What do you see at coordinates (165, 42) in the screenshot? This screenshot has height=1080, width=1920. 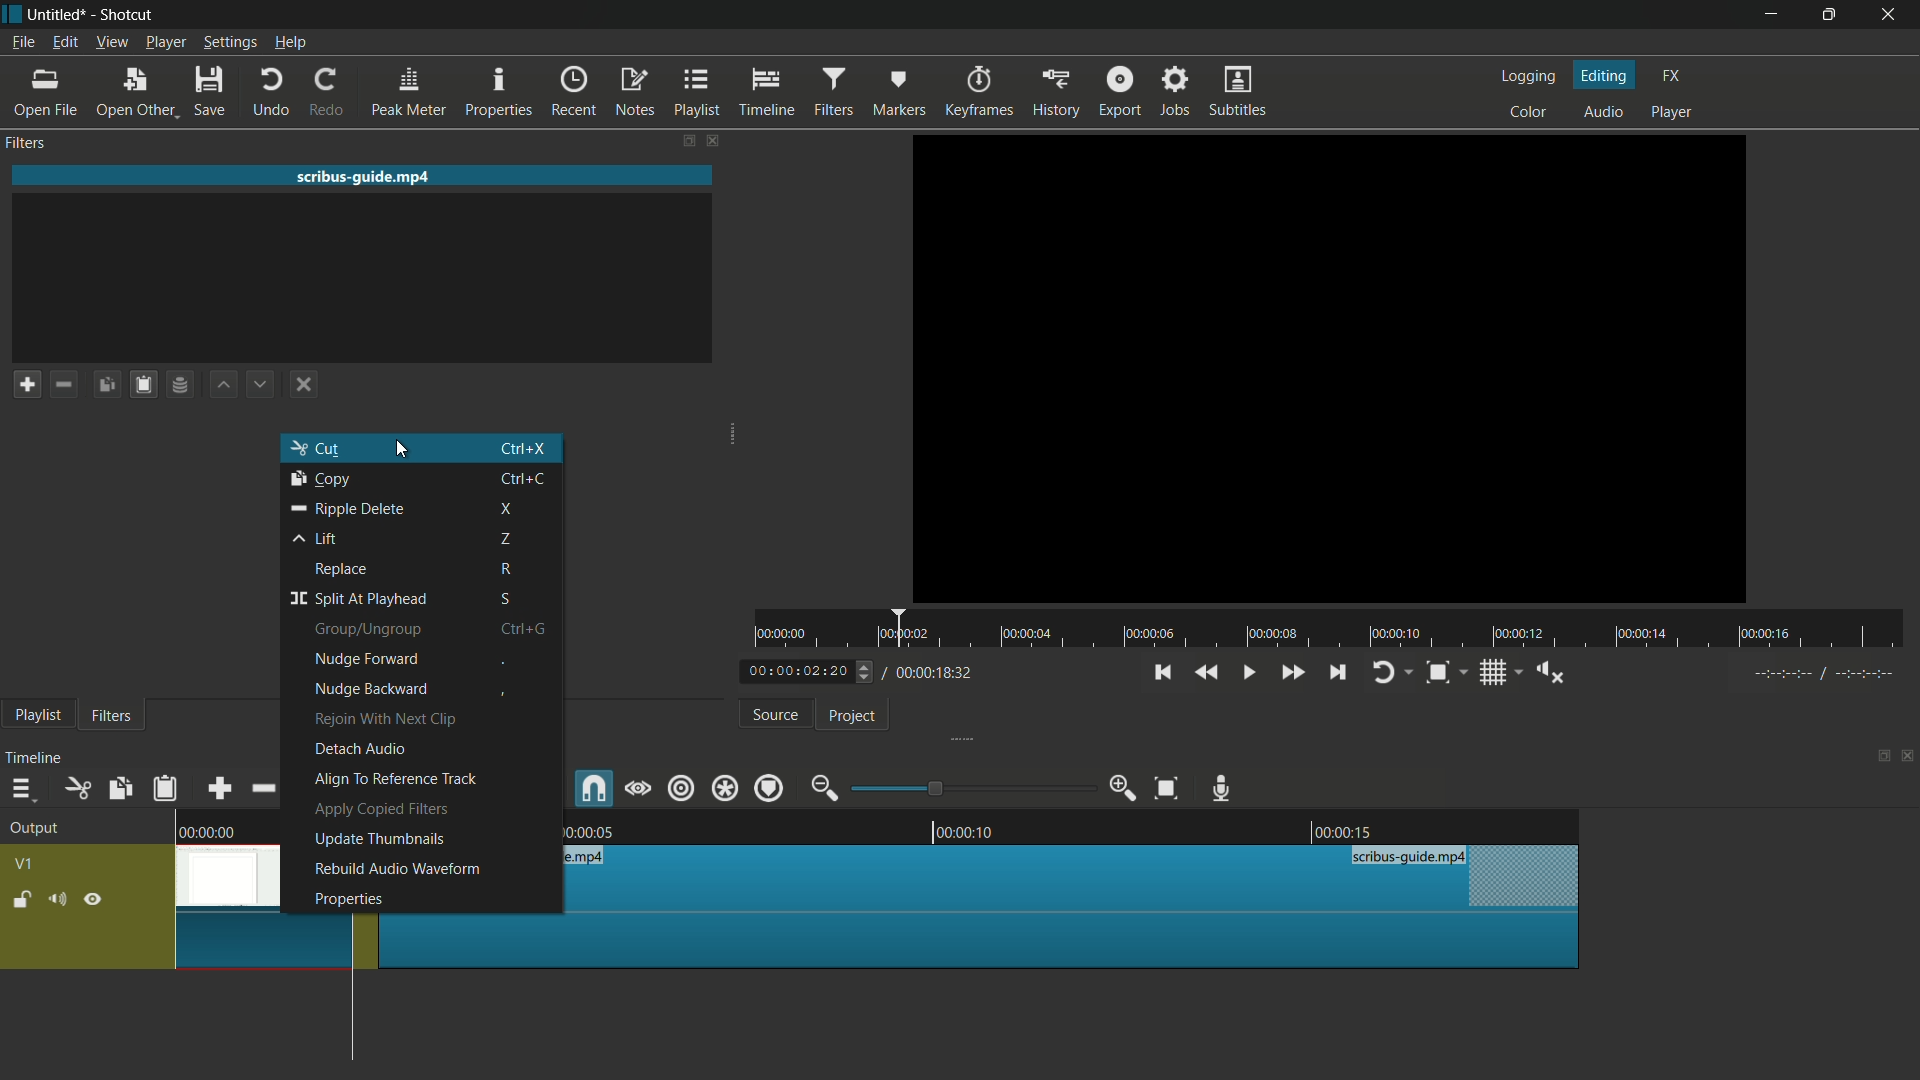 I see `player menu` at bounding box center [165, 42].